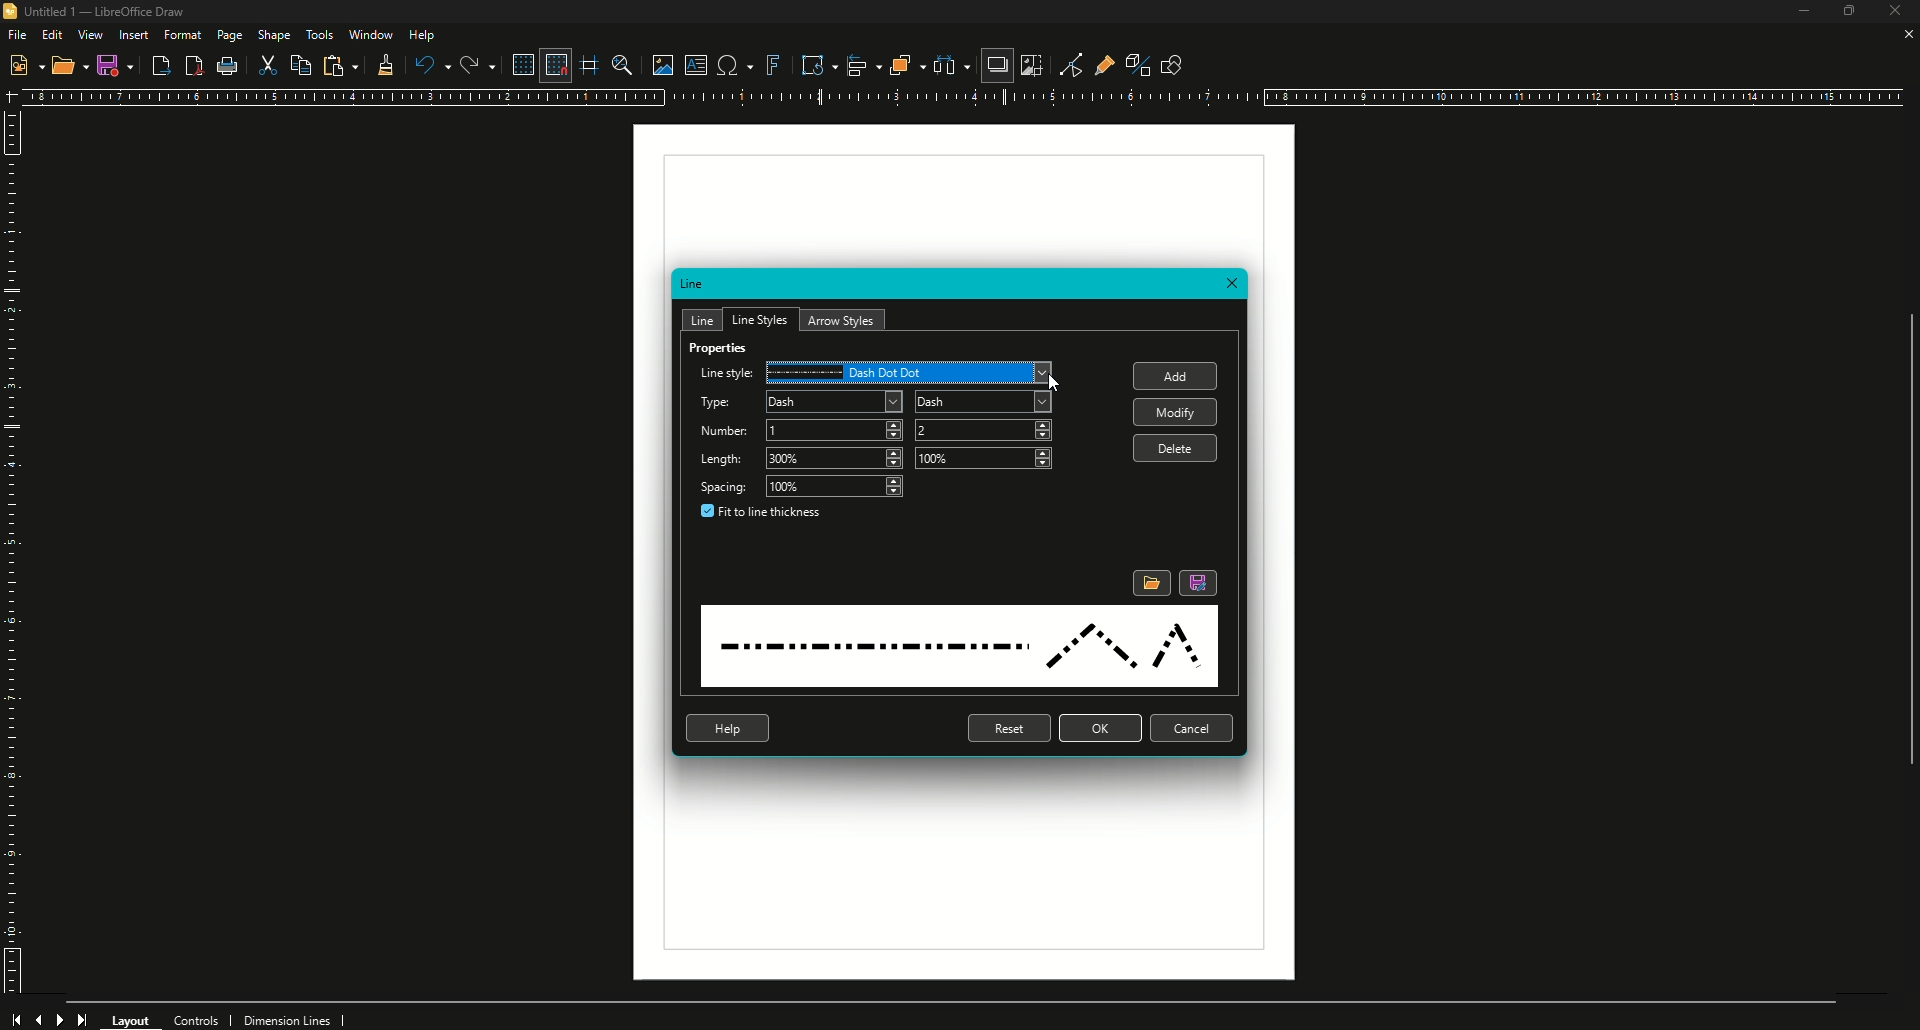  Describe the element at coordinates (986, 429) in the screenshot. I see `2` at that location.